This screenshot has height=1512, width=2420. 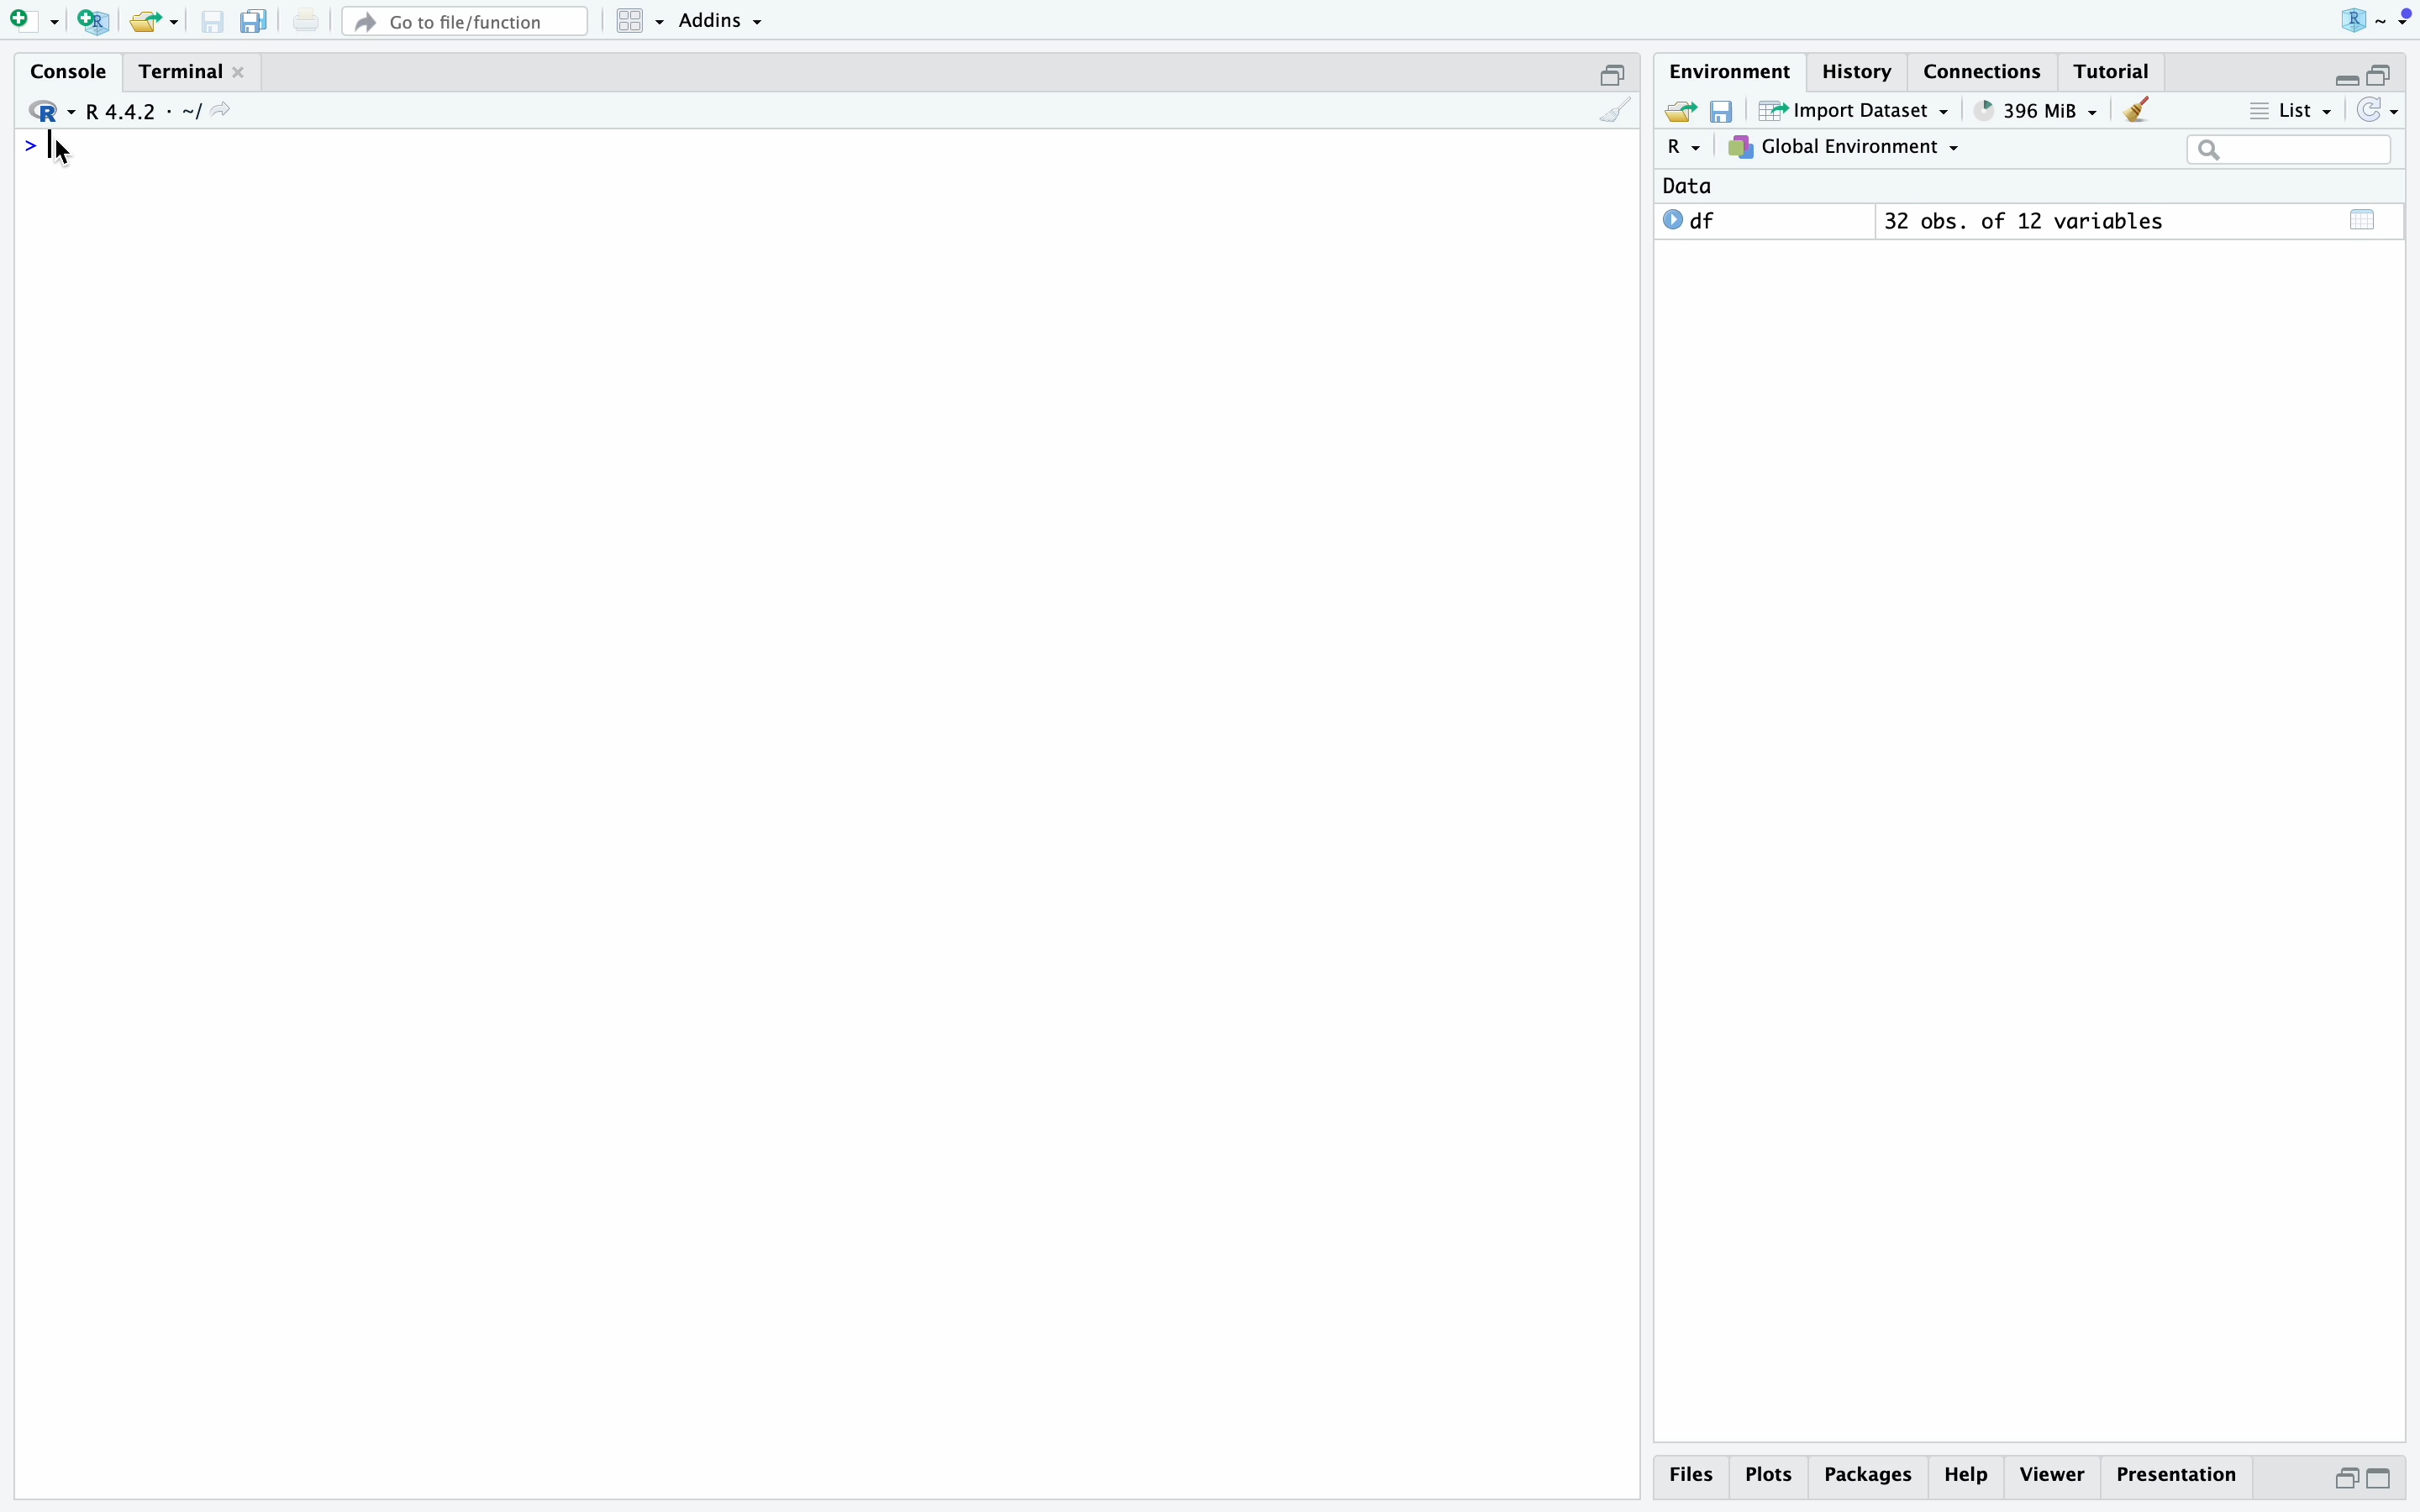 I want to click on terminal, so click(x=184, y=72).